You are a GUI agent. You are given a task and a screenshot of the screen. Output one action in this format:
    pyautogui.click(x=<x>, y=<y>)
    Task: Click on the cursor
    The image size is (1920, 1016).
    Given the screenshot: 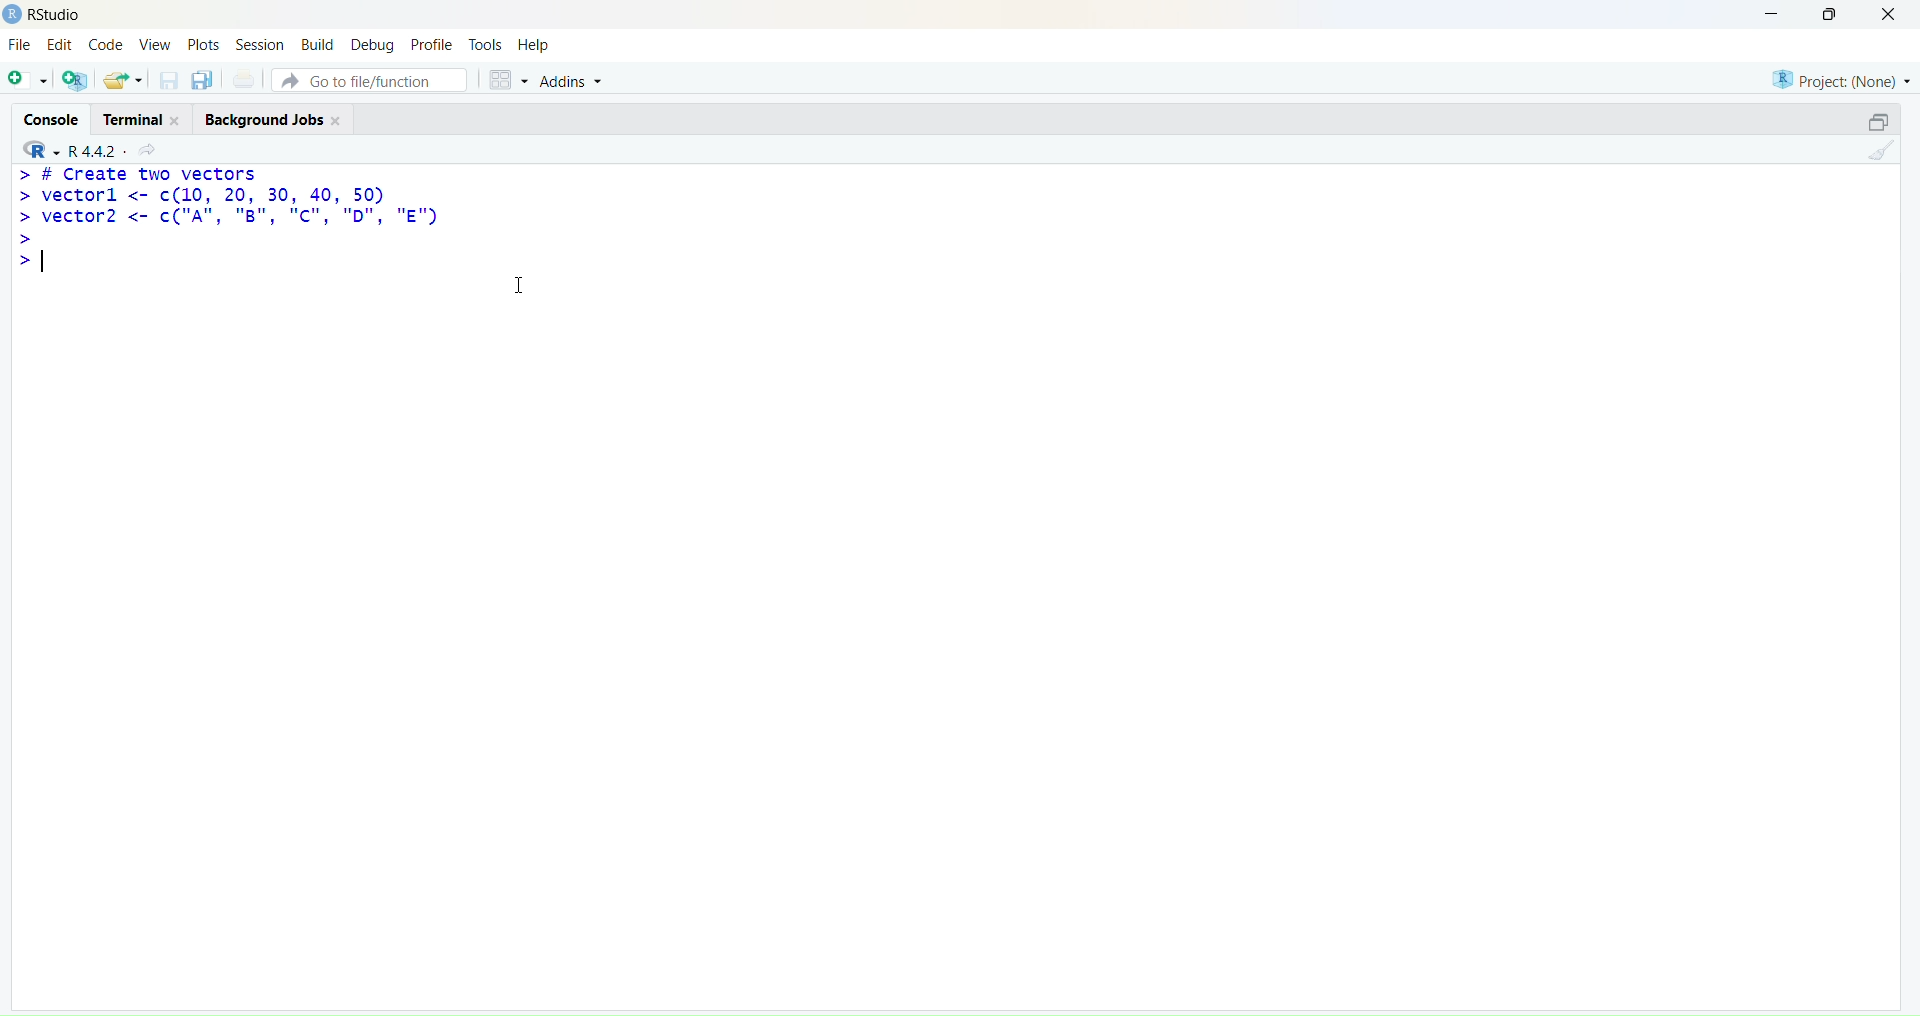 What is the action you would take?
    pyautogui.click(x=520, y=284)
    